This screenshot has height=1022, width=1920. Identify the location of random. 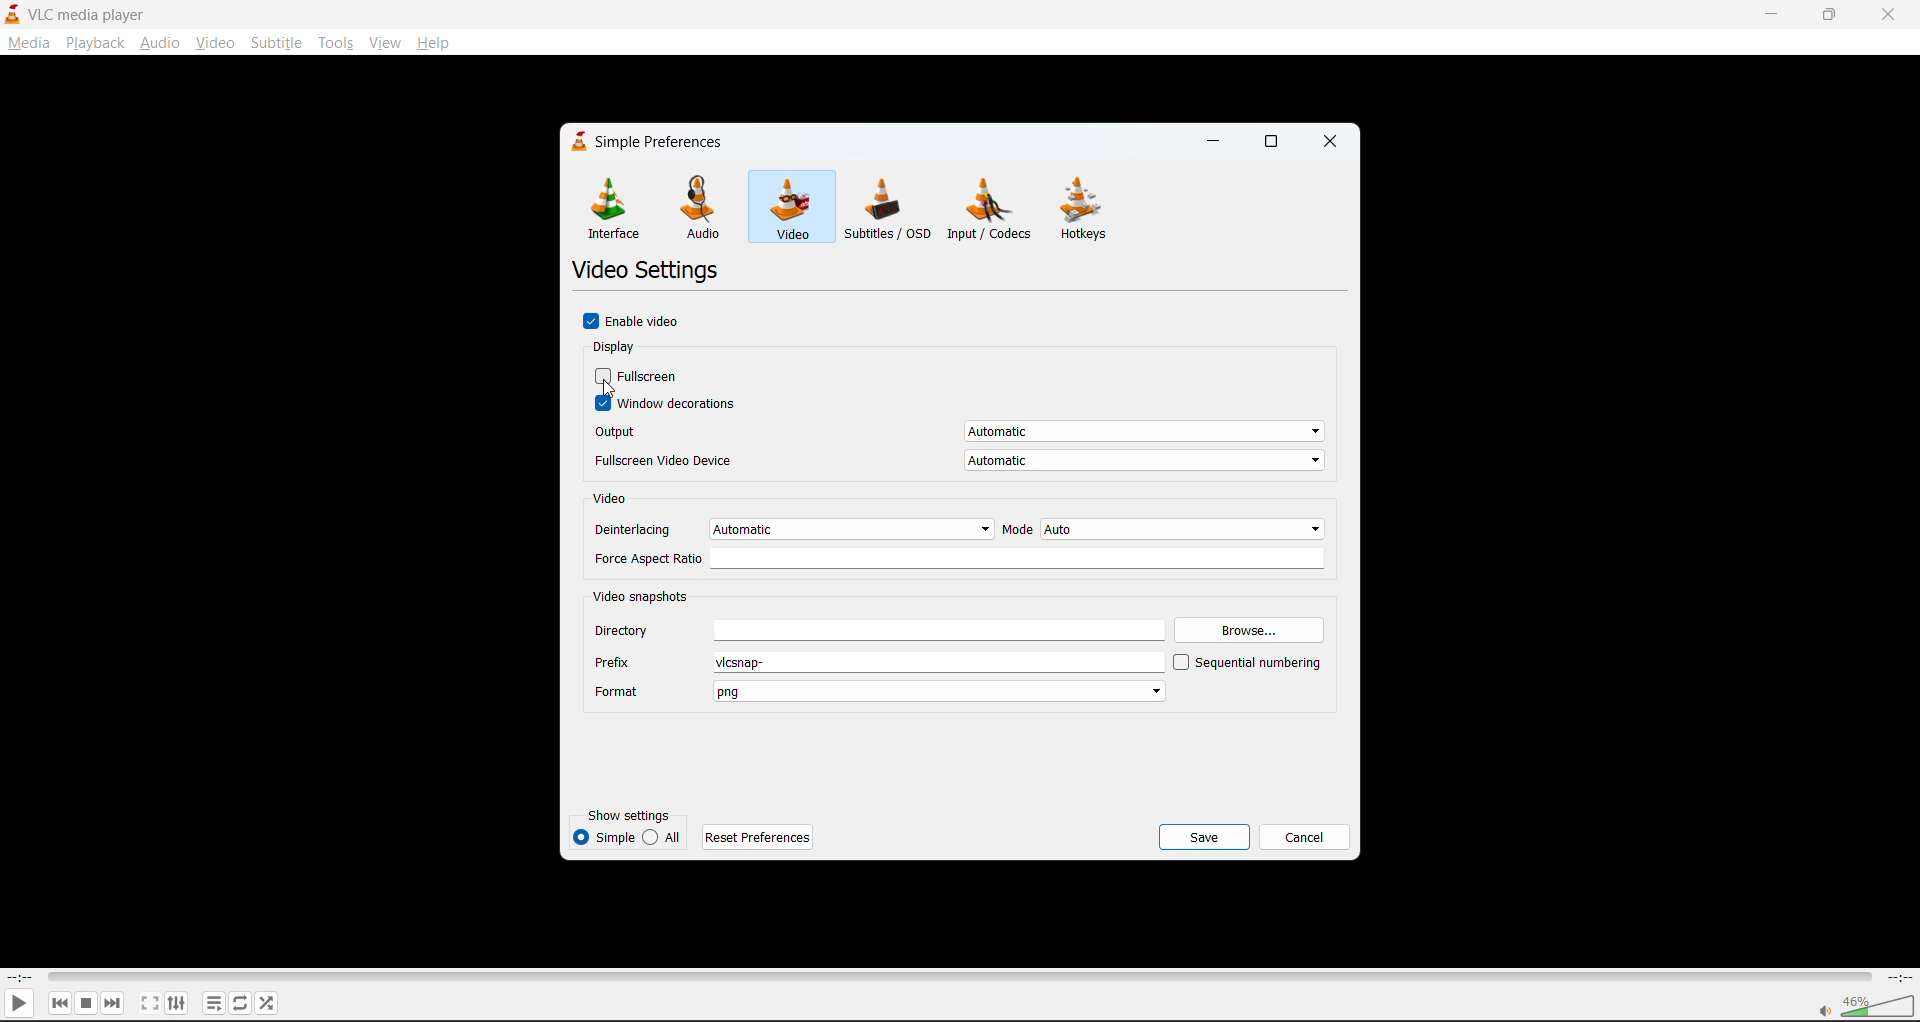
(269, 1006).